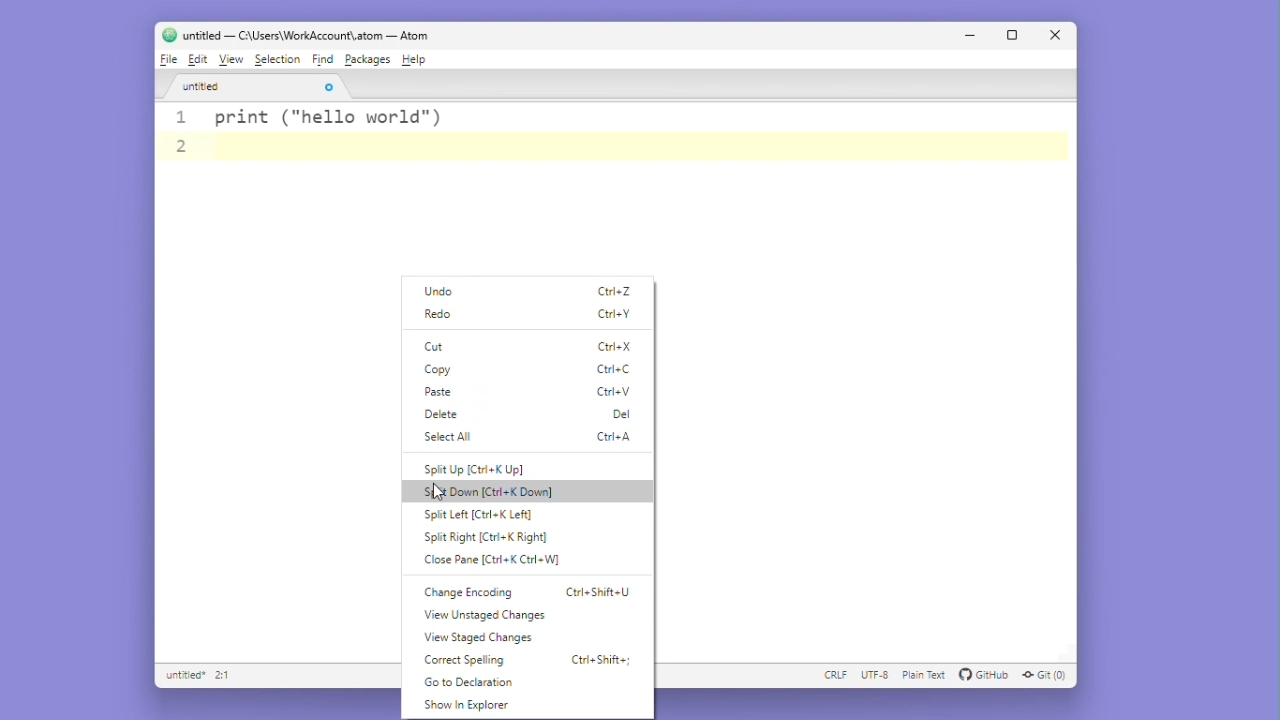 The width and height of the screenshot is (1280, 720). What do you see at coordinates (447, 315) in the screenshot?
I see `redo` at bounding box center [447, 315].